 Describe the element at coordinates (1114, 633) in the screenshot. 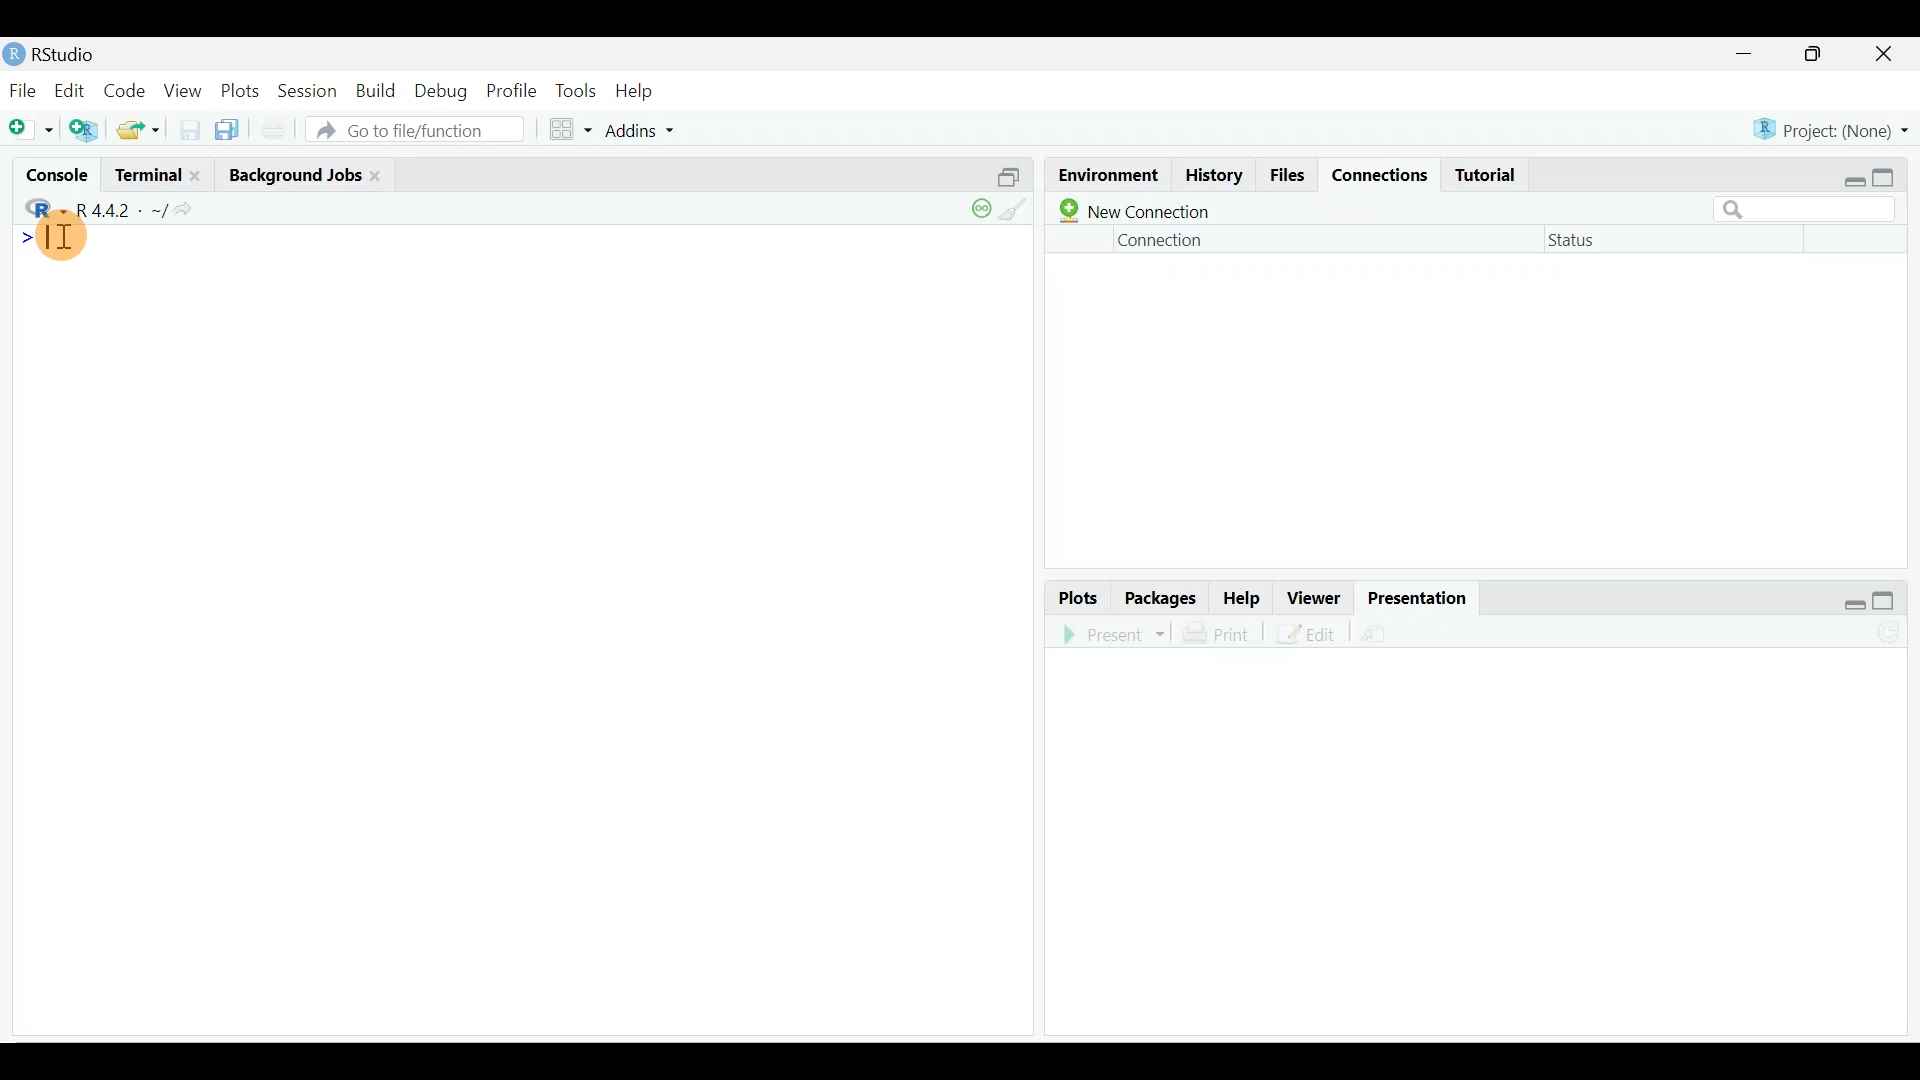

I see `Present in an external web browser` at that location.